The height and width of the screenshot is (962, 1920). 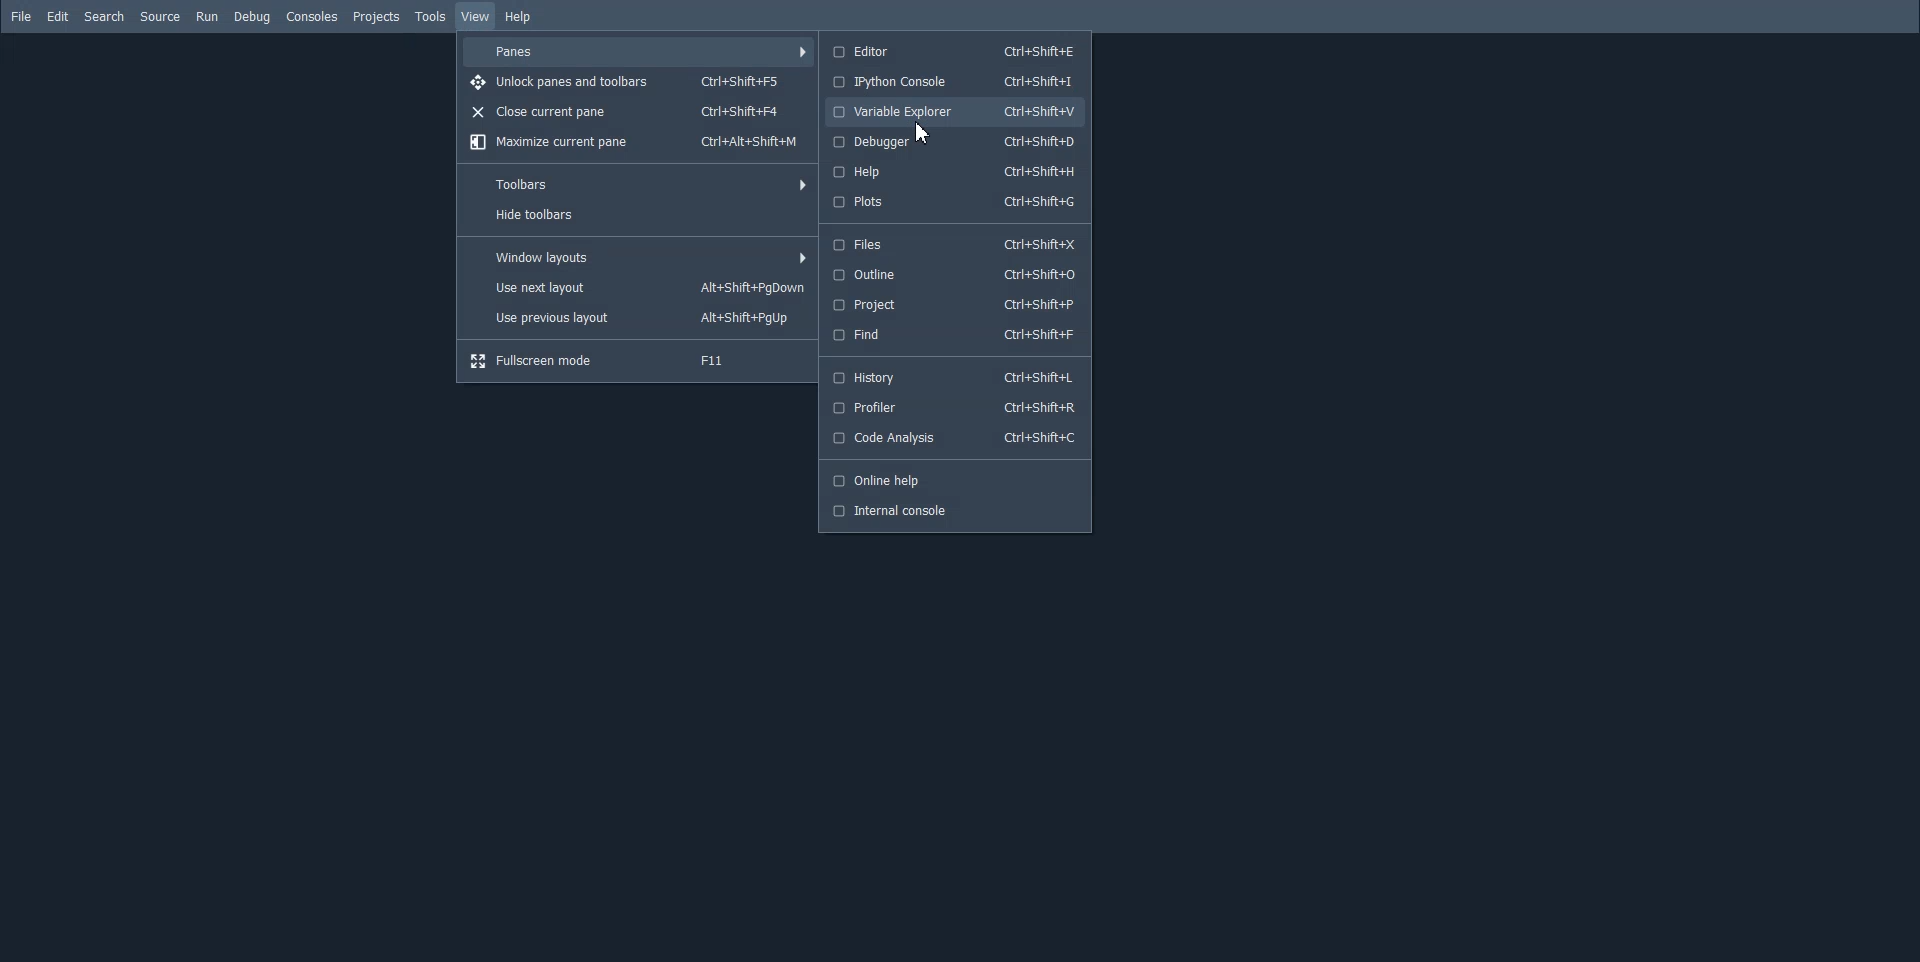 I want to click on Source, so click(x=160, y=17).